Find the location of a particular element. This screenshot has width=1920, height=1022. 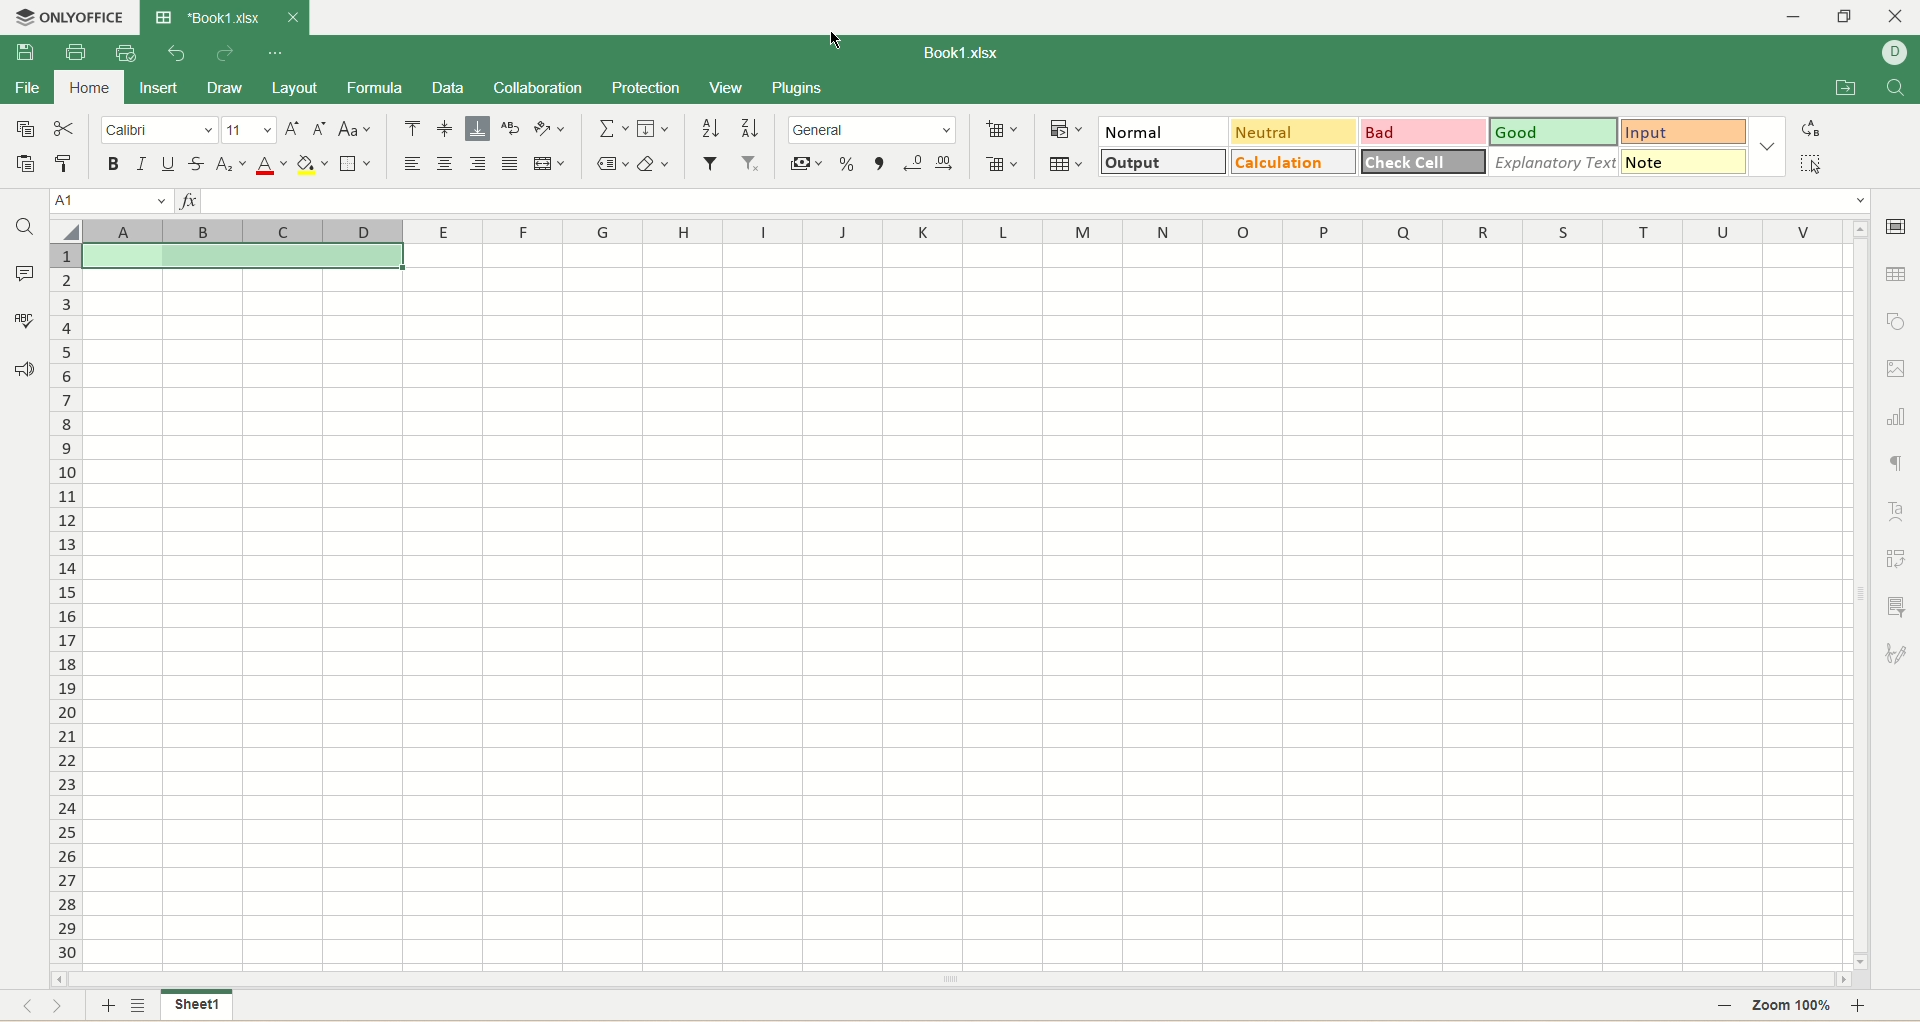

good is located at coordinates (1556, 132).